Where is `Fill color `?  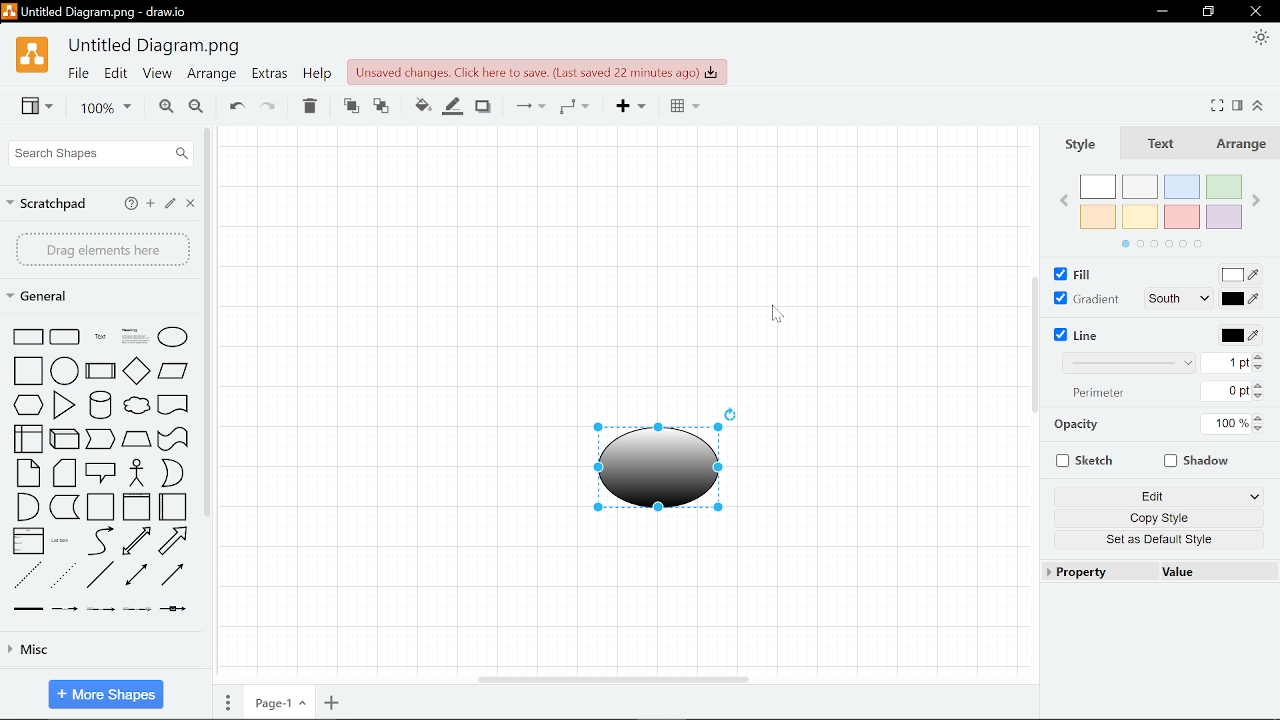 Fill color  is located at coordinates (422, 105).